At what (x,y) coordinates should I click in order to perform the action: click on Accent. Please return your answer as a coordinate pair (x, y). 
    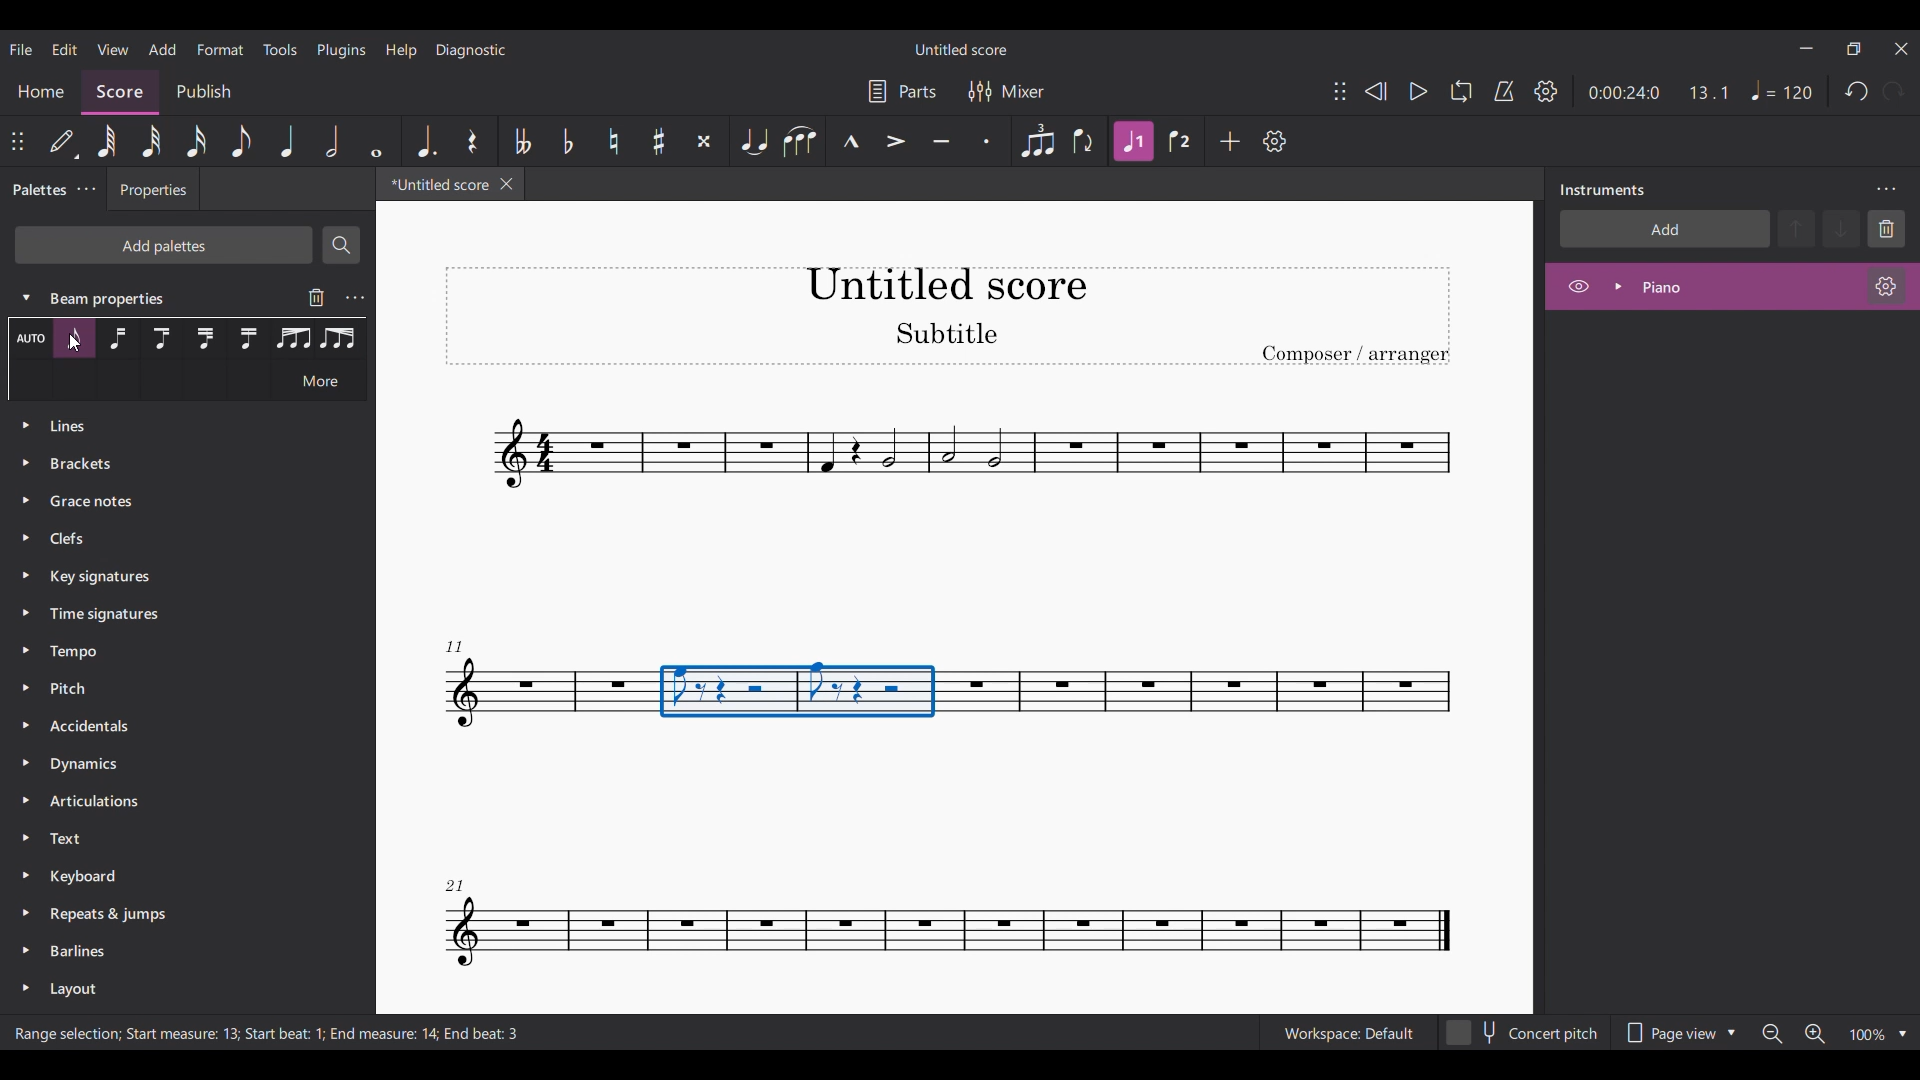
    Looking at the image, I should click on (895, 142).